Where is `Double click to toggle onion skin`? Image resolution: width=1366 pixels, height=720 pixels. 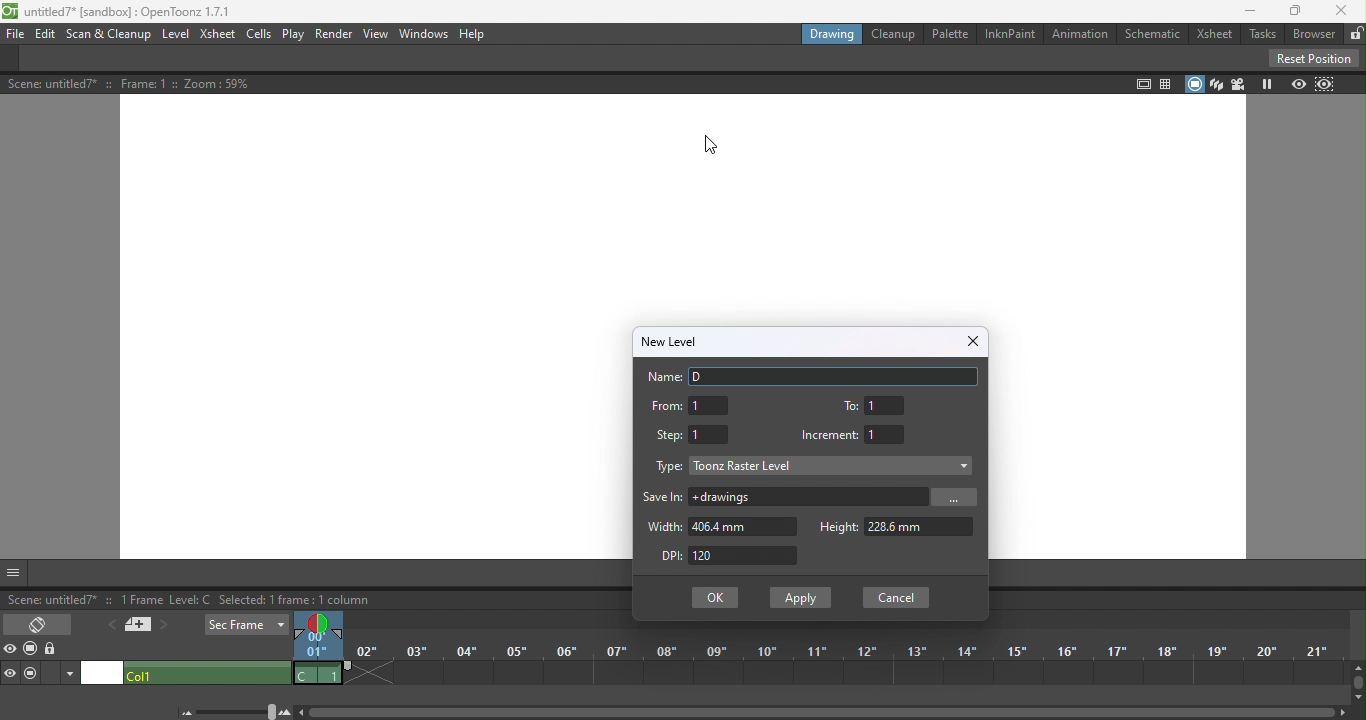
Double click to toggle onion skin is located at coordinates (315, 622).